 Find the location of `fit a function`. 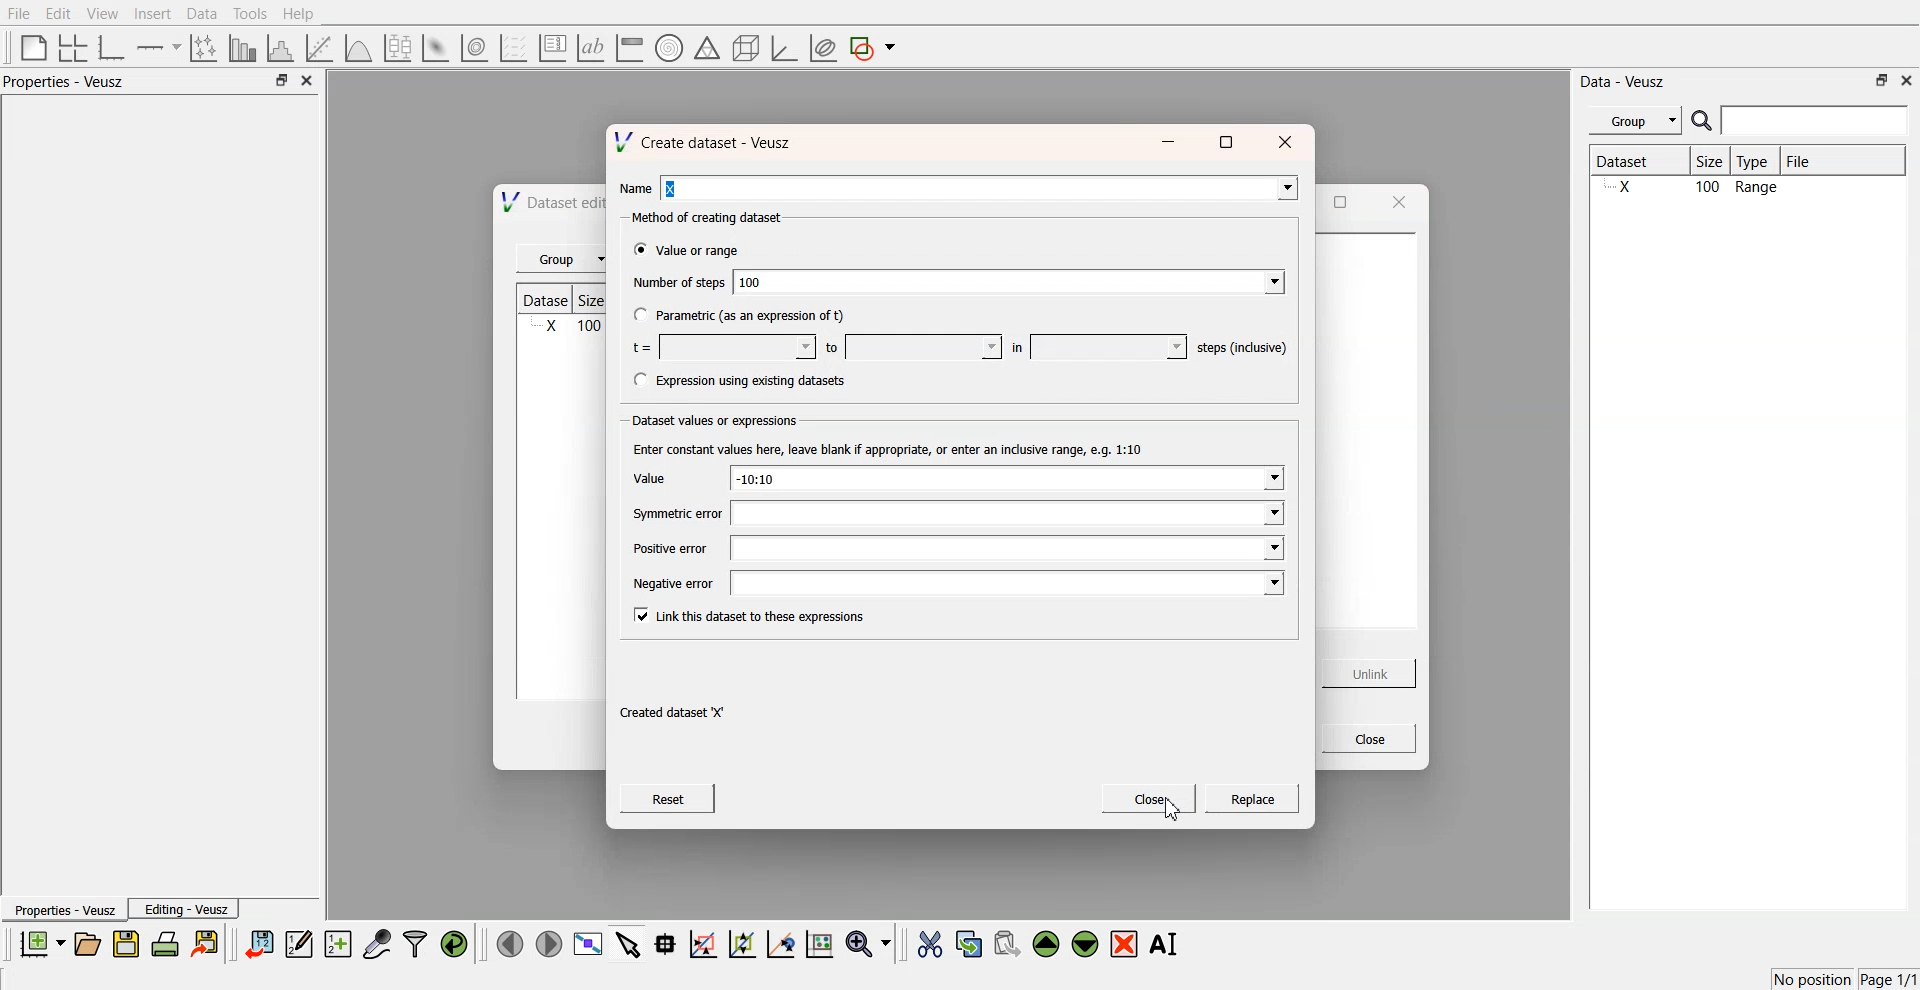

fit a function is located at coordinates (321, 46).